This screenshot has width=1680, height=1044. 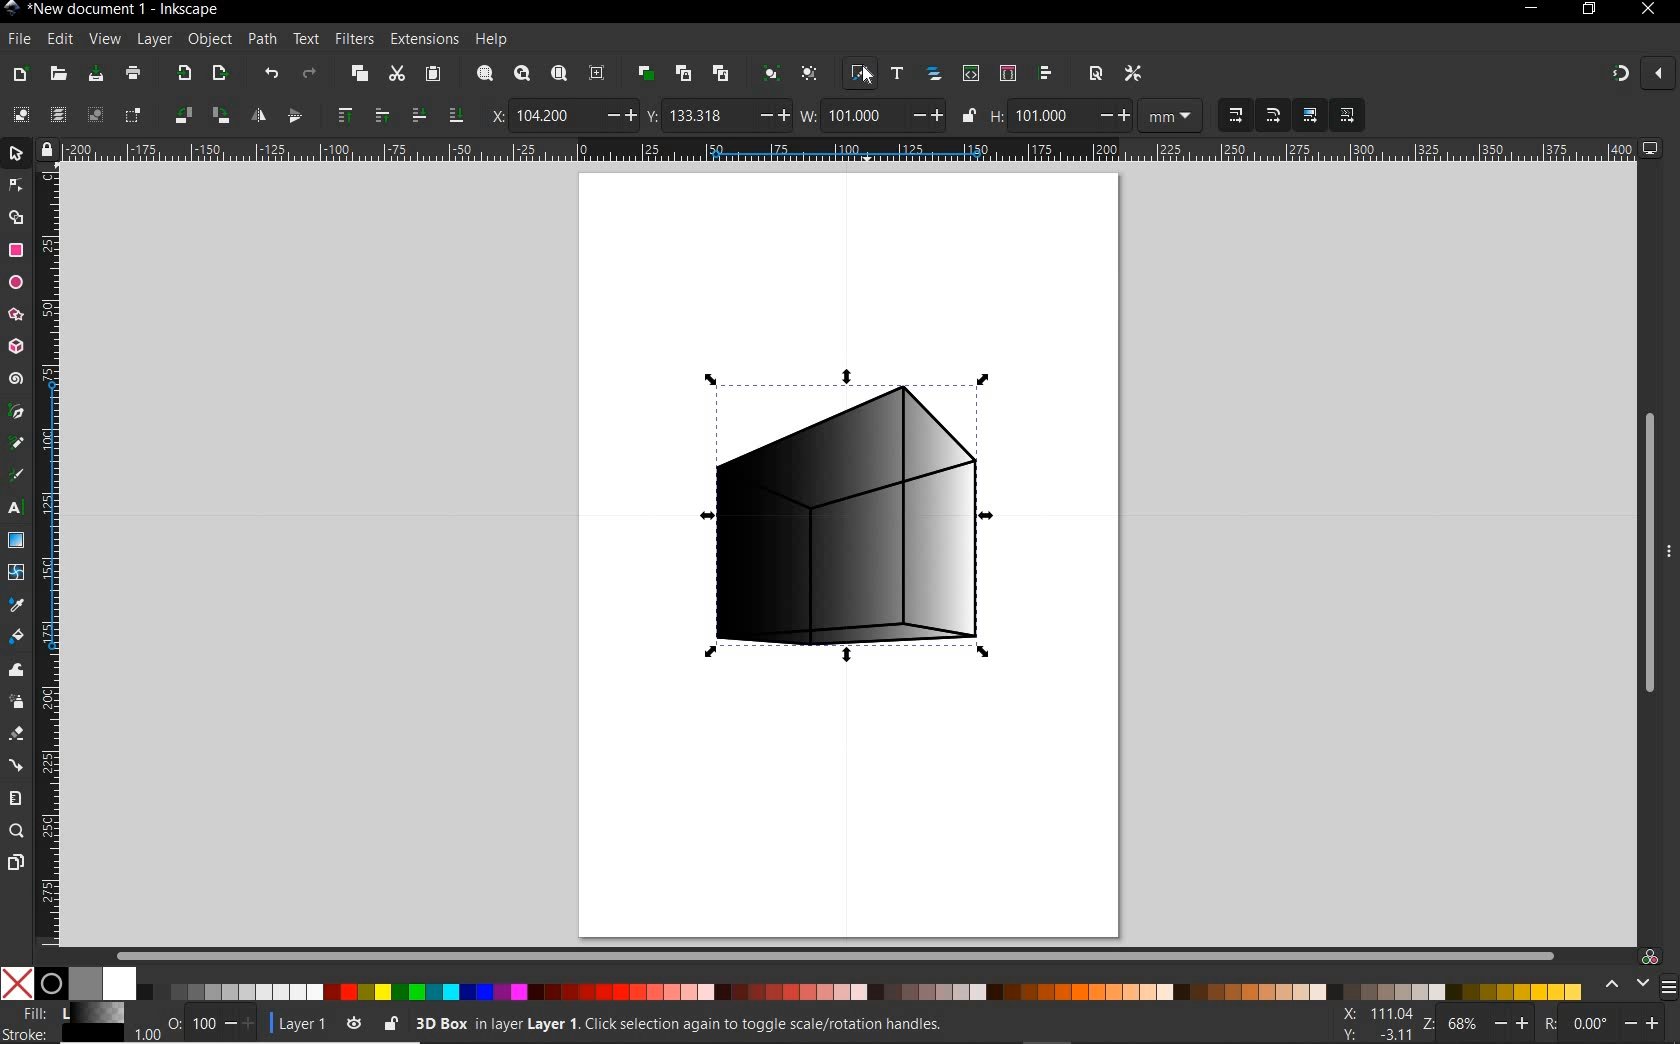 I want to click on OPEN EXPORT, so click(x=220, y=75).